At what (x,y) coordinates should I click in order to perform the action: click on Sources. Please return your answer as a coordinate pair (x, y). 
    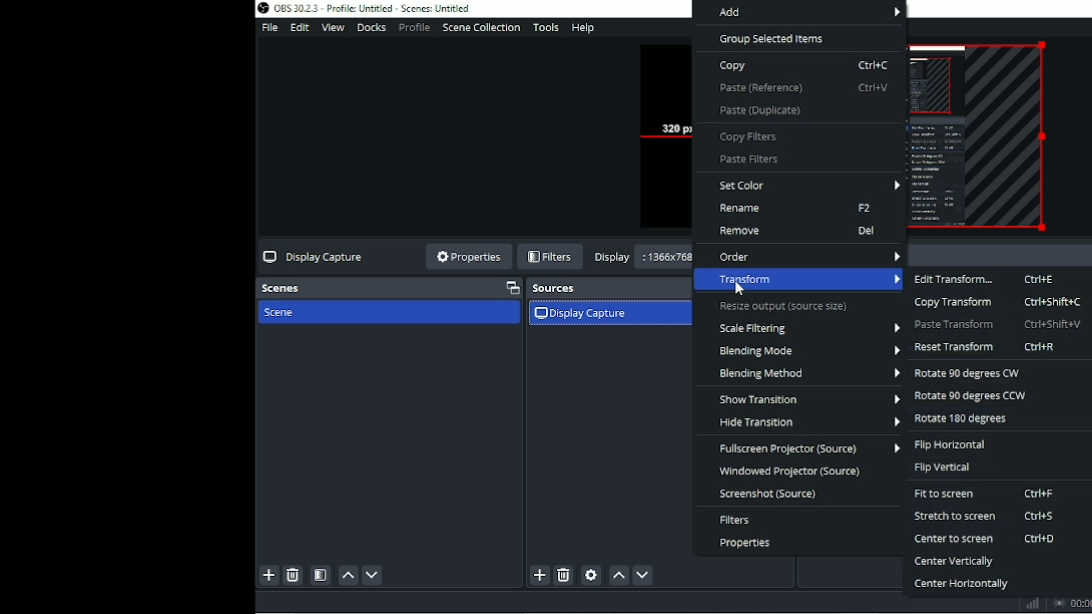
    Looking at the image, I should click on (604, 287).